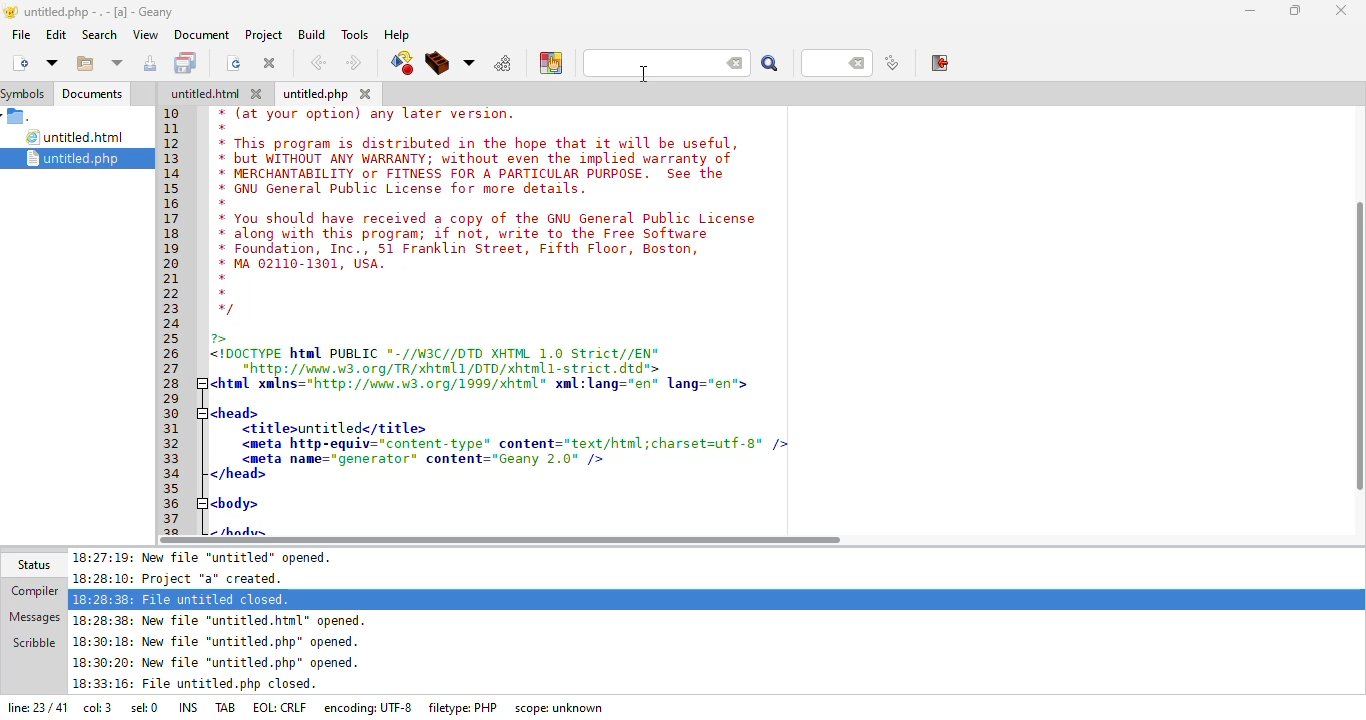 This screenshot has height=720, width=1366. I want to click on untitled.php, so click(316, 95).